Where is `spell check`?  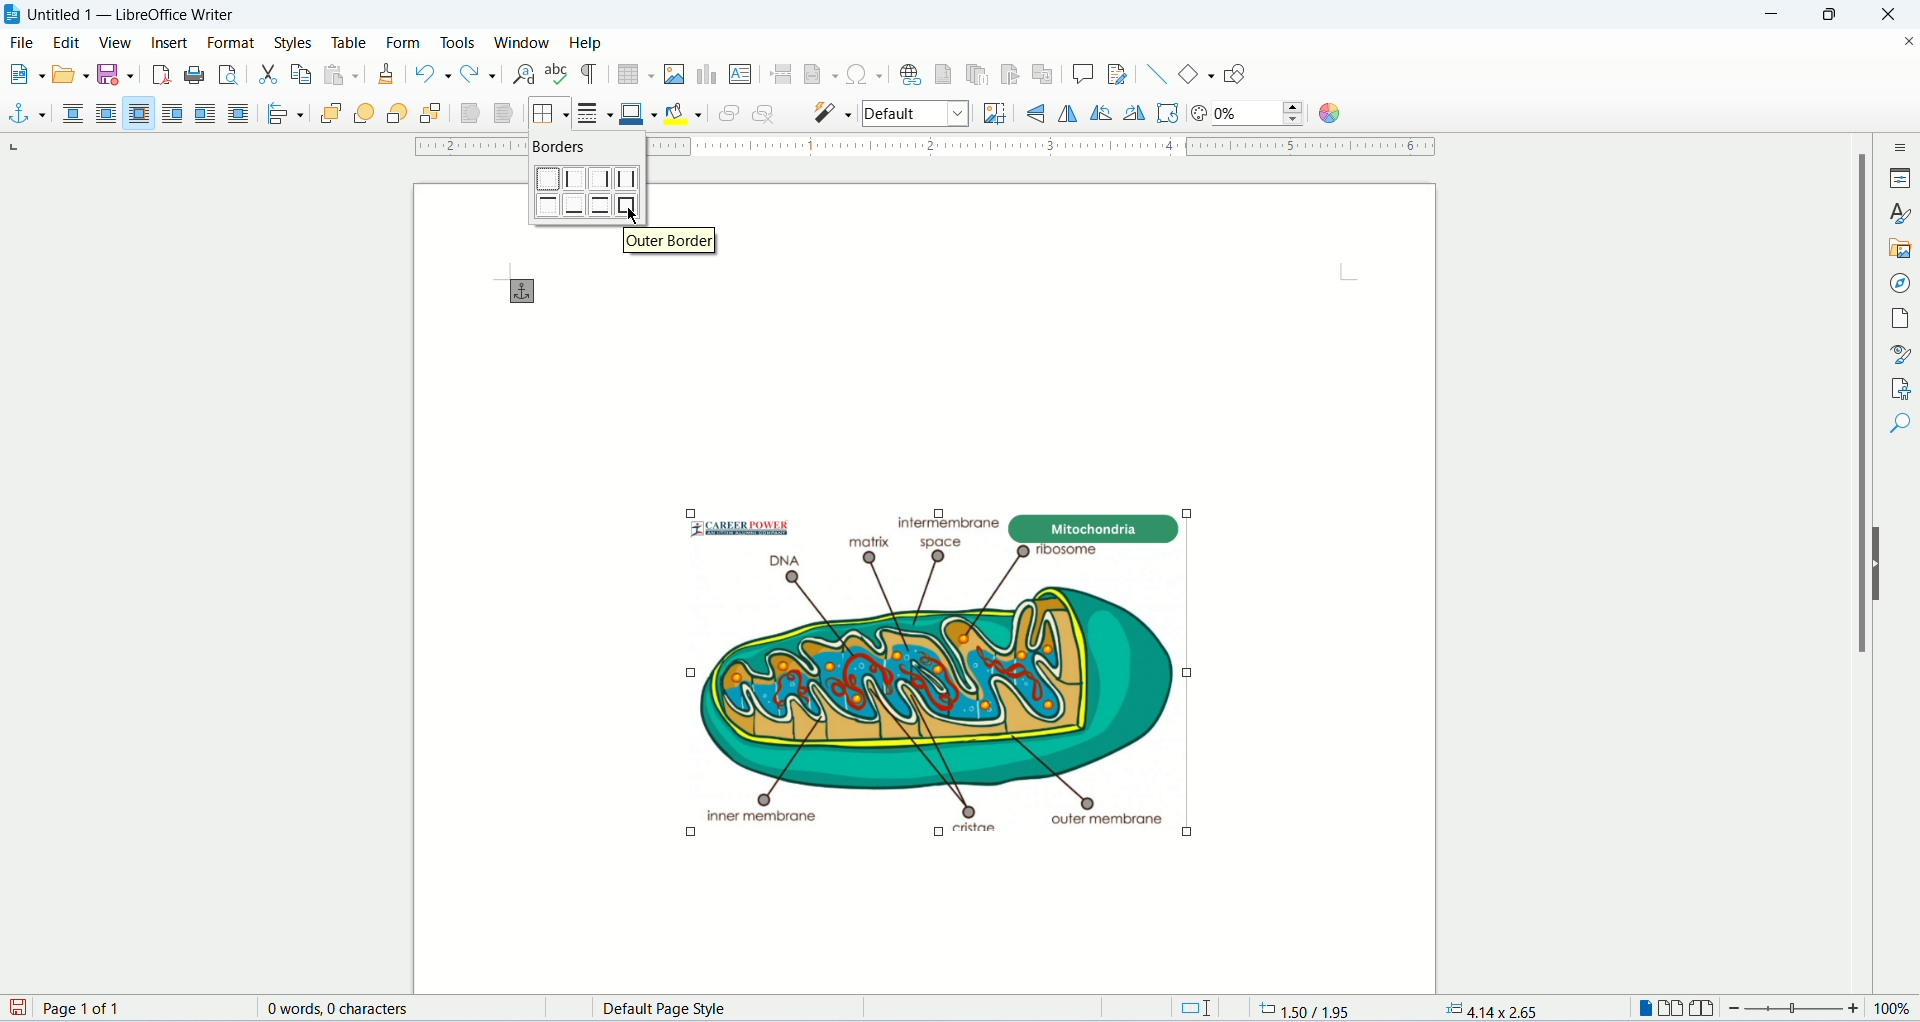 spell check is located at coordinates (560, 74).